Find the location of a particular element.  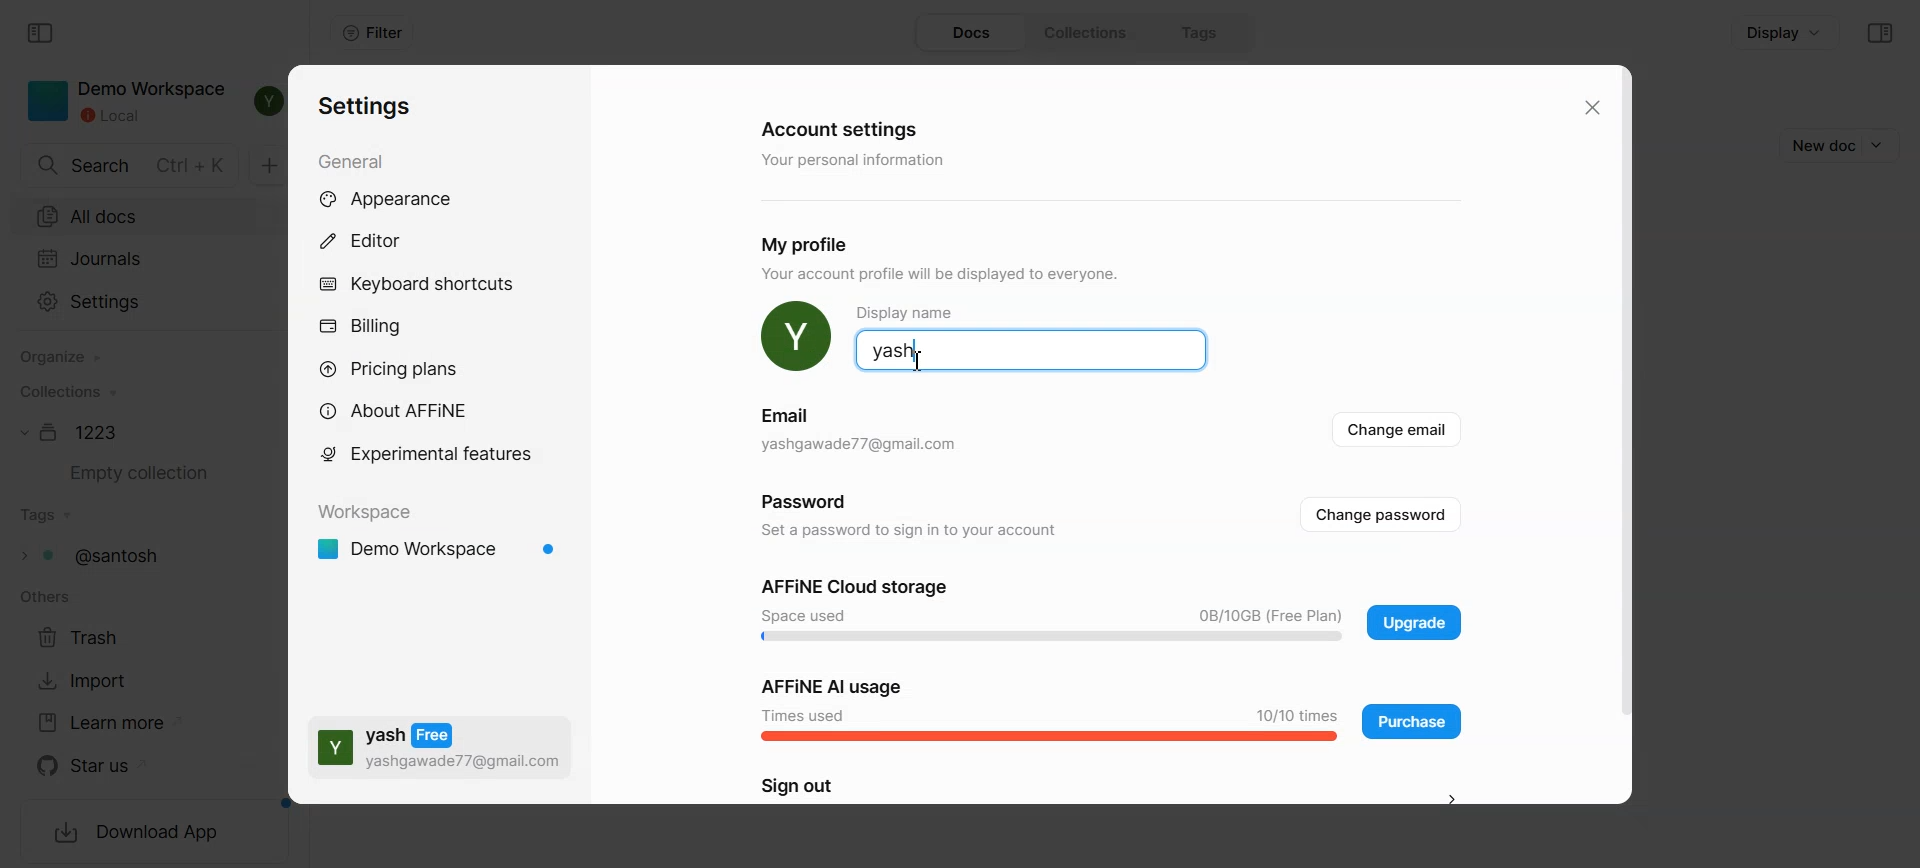

Settings is located at coordinates (132, 303).